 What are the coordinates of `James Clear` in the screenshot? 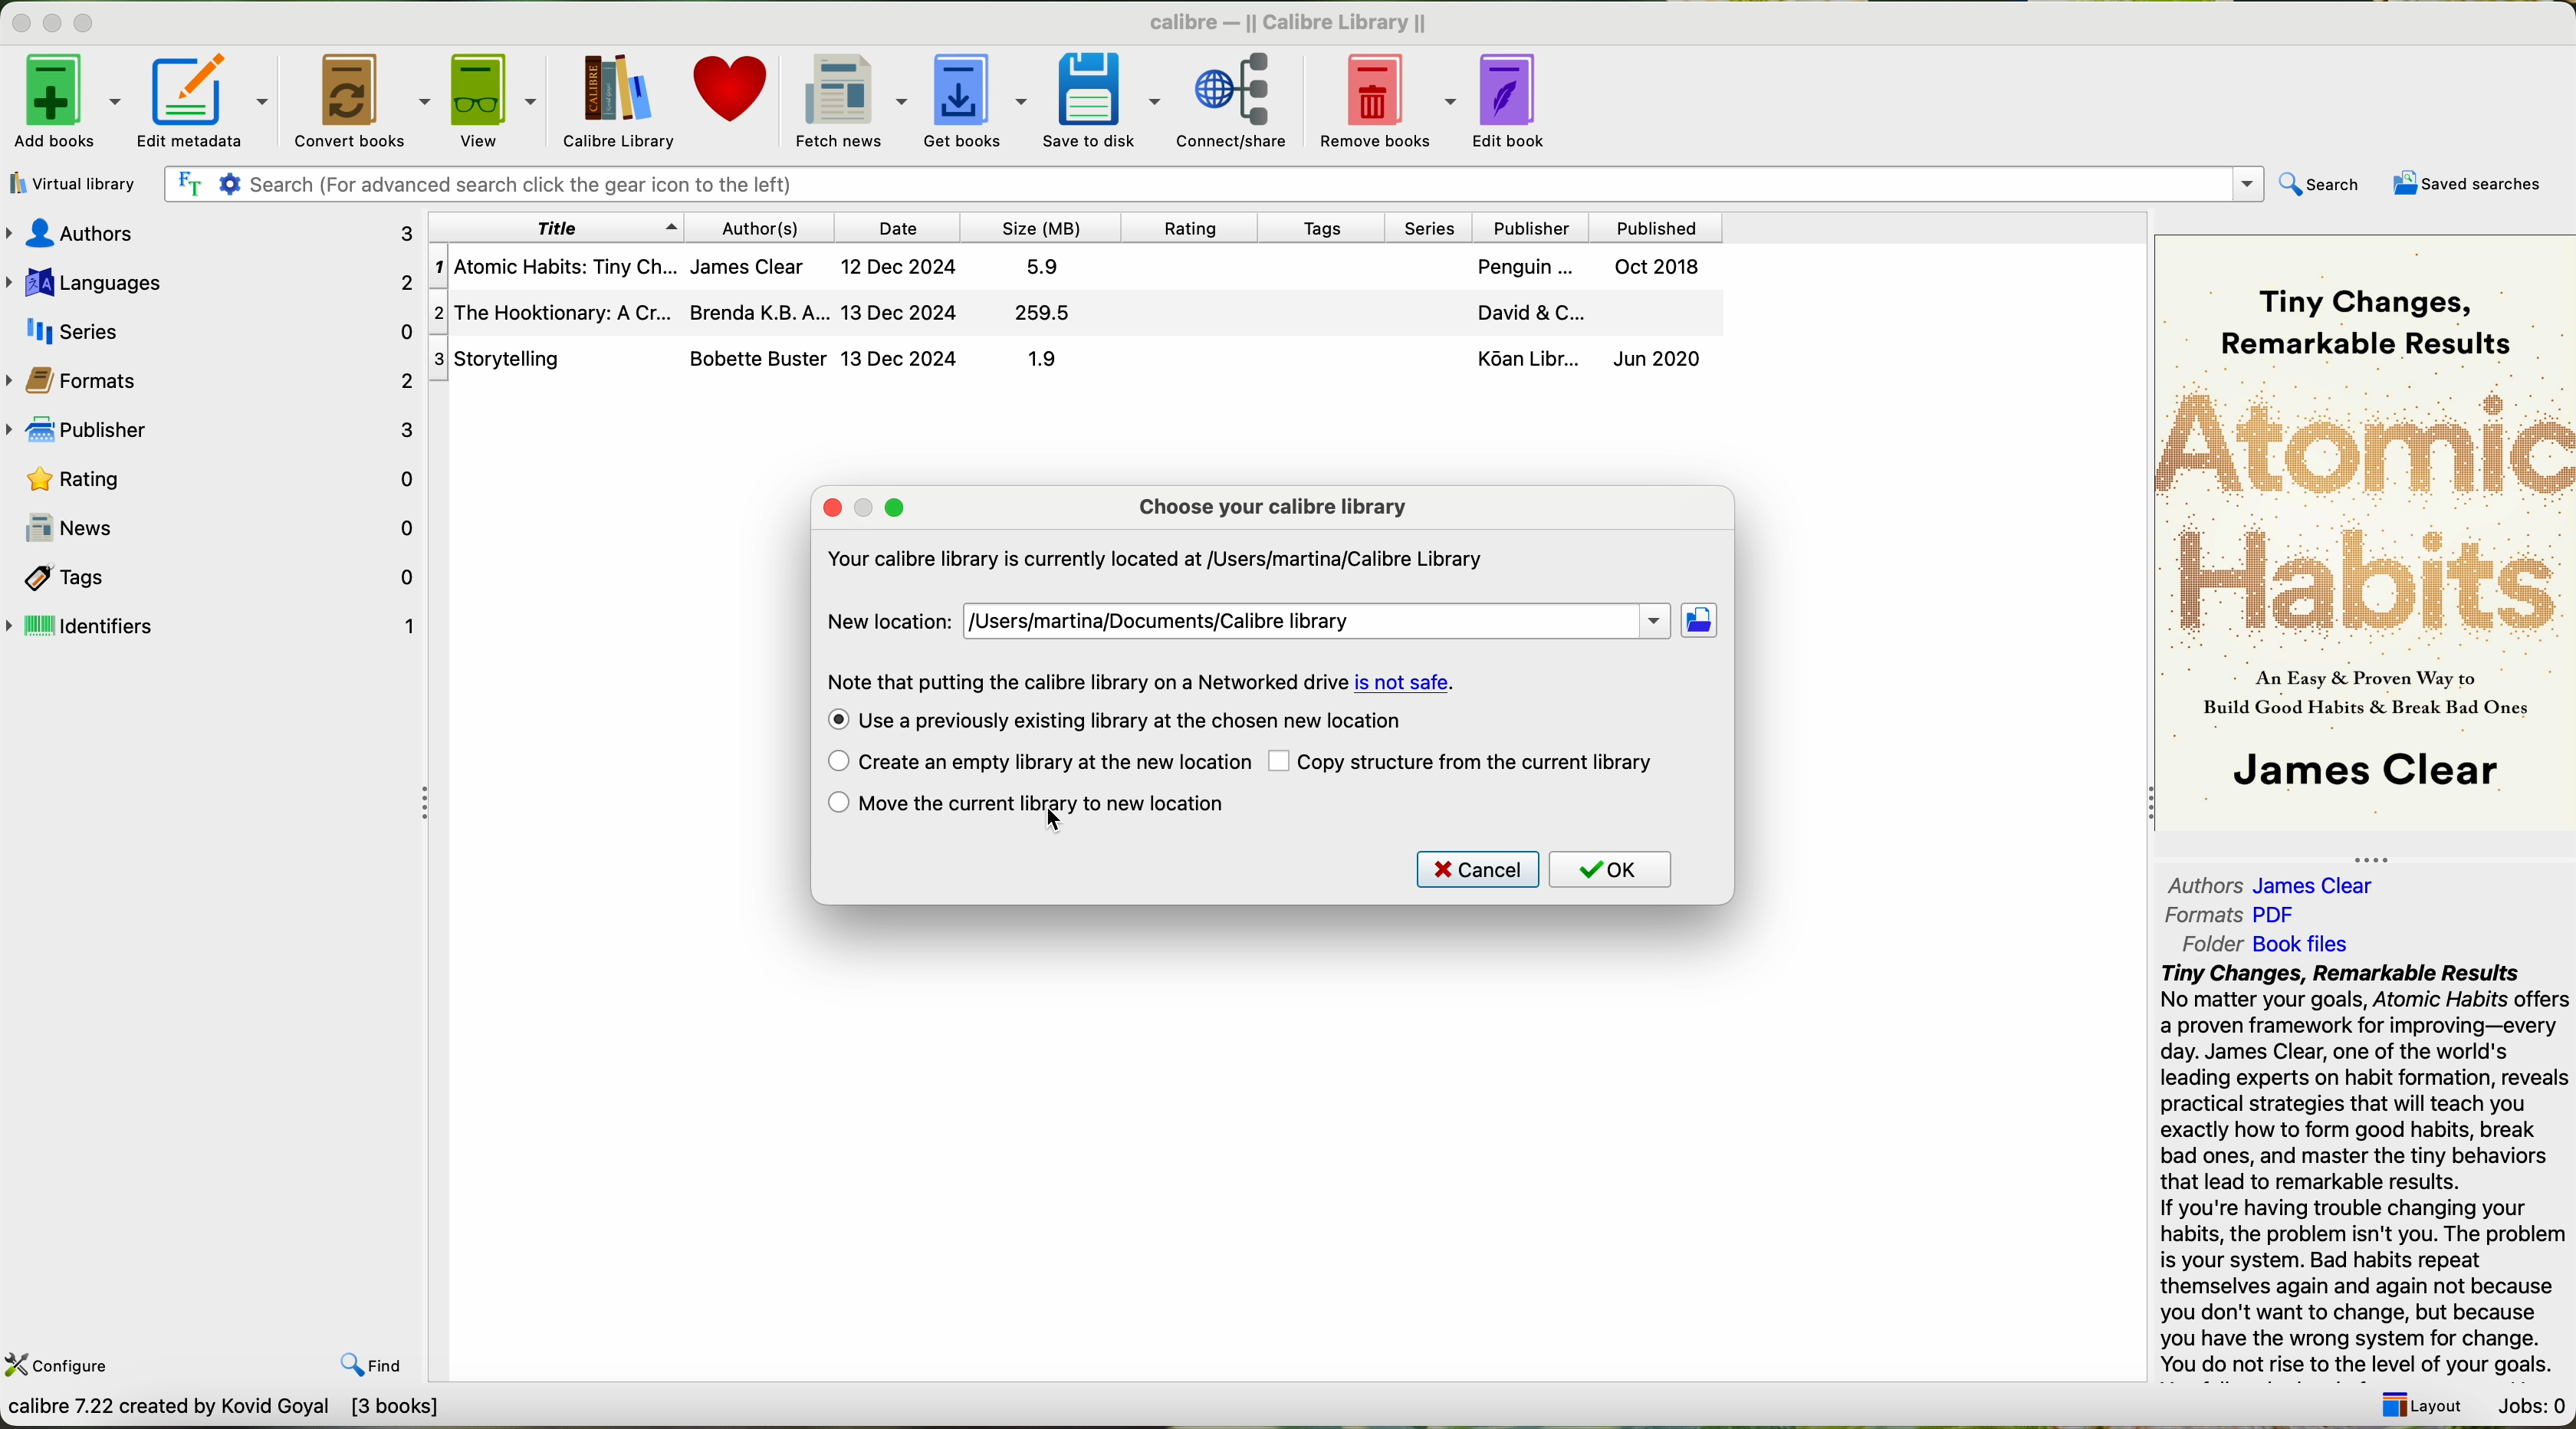 It's located at (2359, 774).